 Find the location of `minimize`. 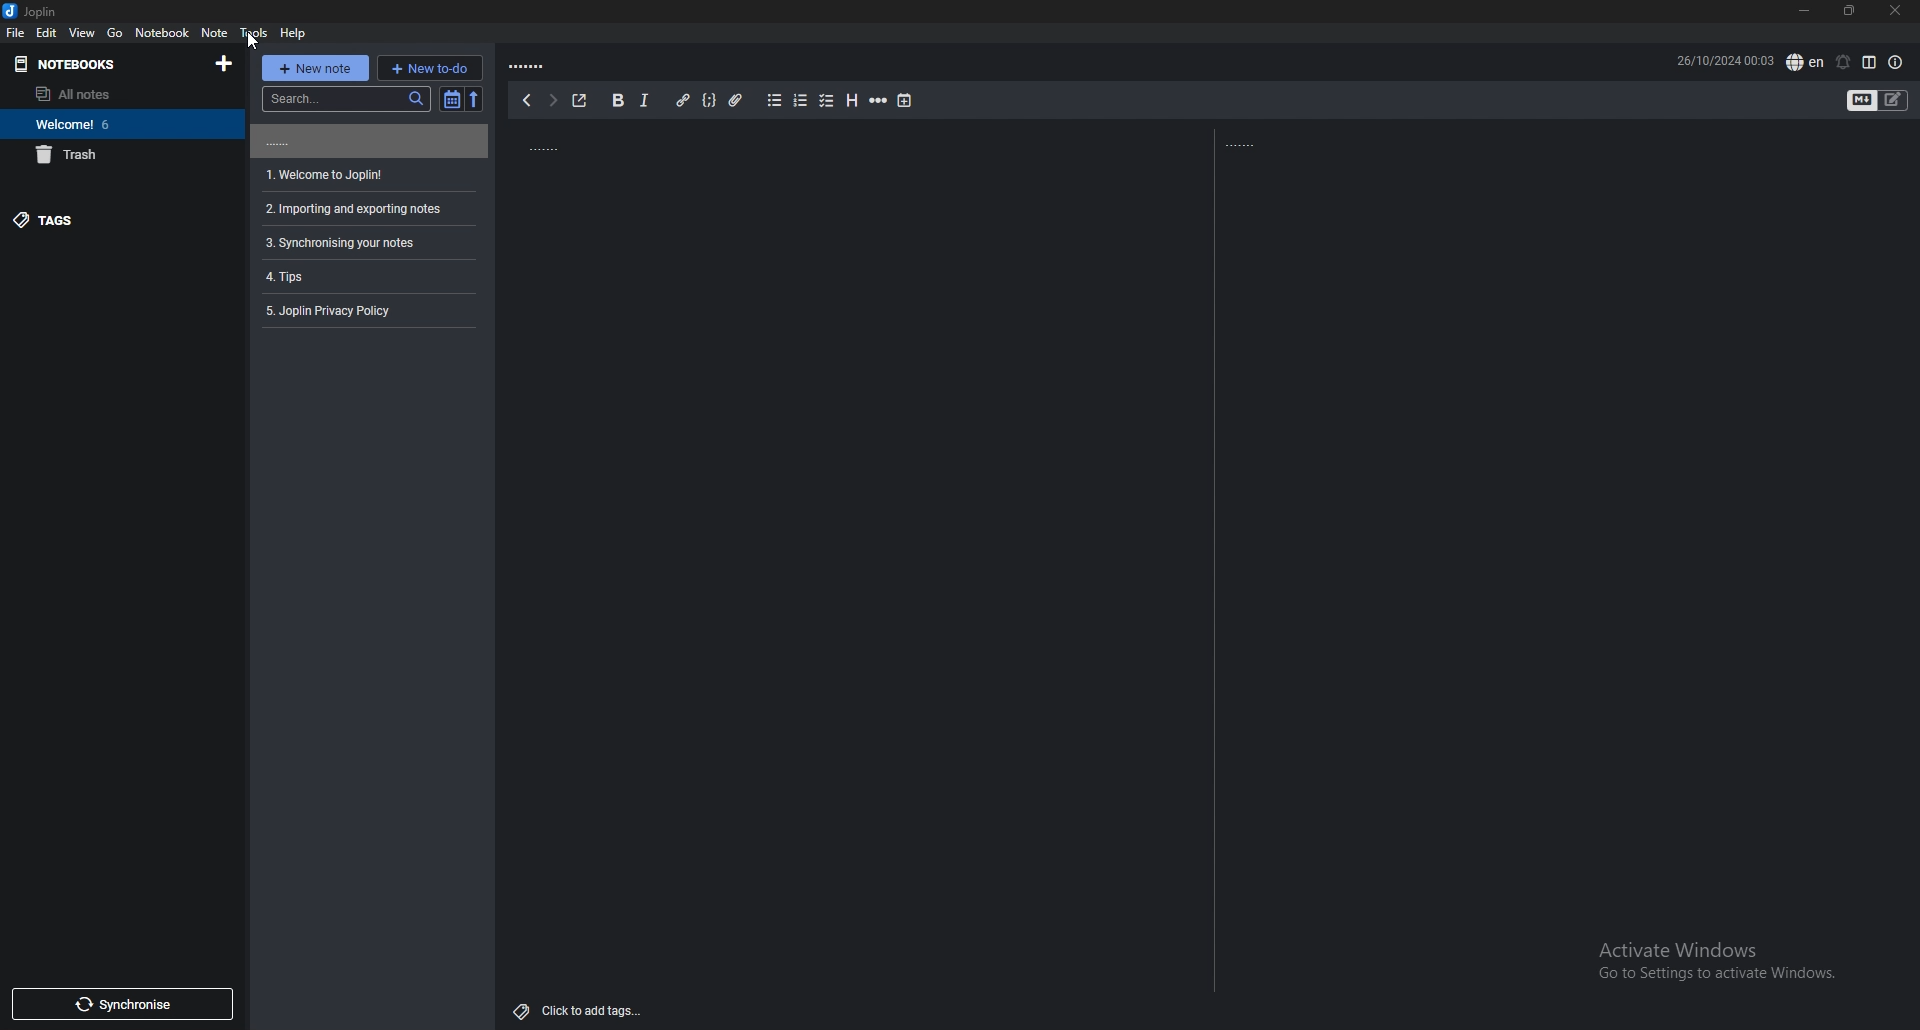

minimize is located at coordinates (1802, 9).